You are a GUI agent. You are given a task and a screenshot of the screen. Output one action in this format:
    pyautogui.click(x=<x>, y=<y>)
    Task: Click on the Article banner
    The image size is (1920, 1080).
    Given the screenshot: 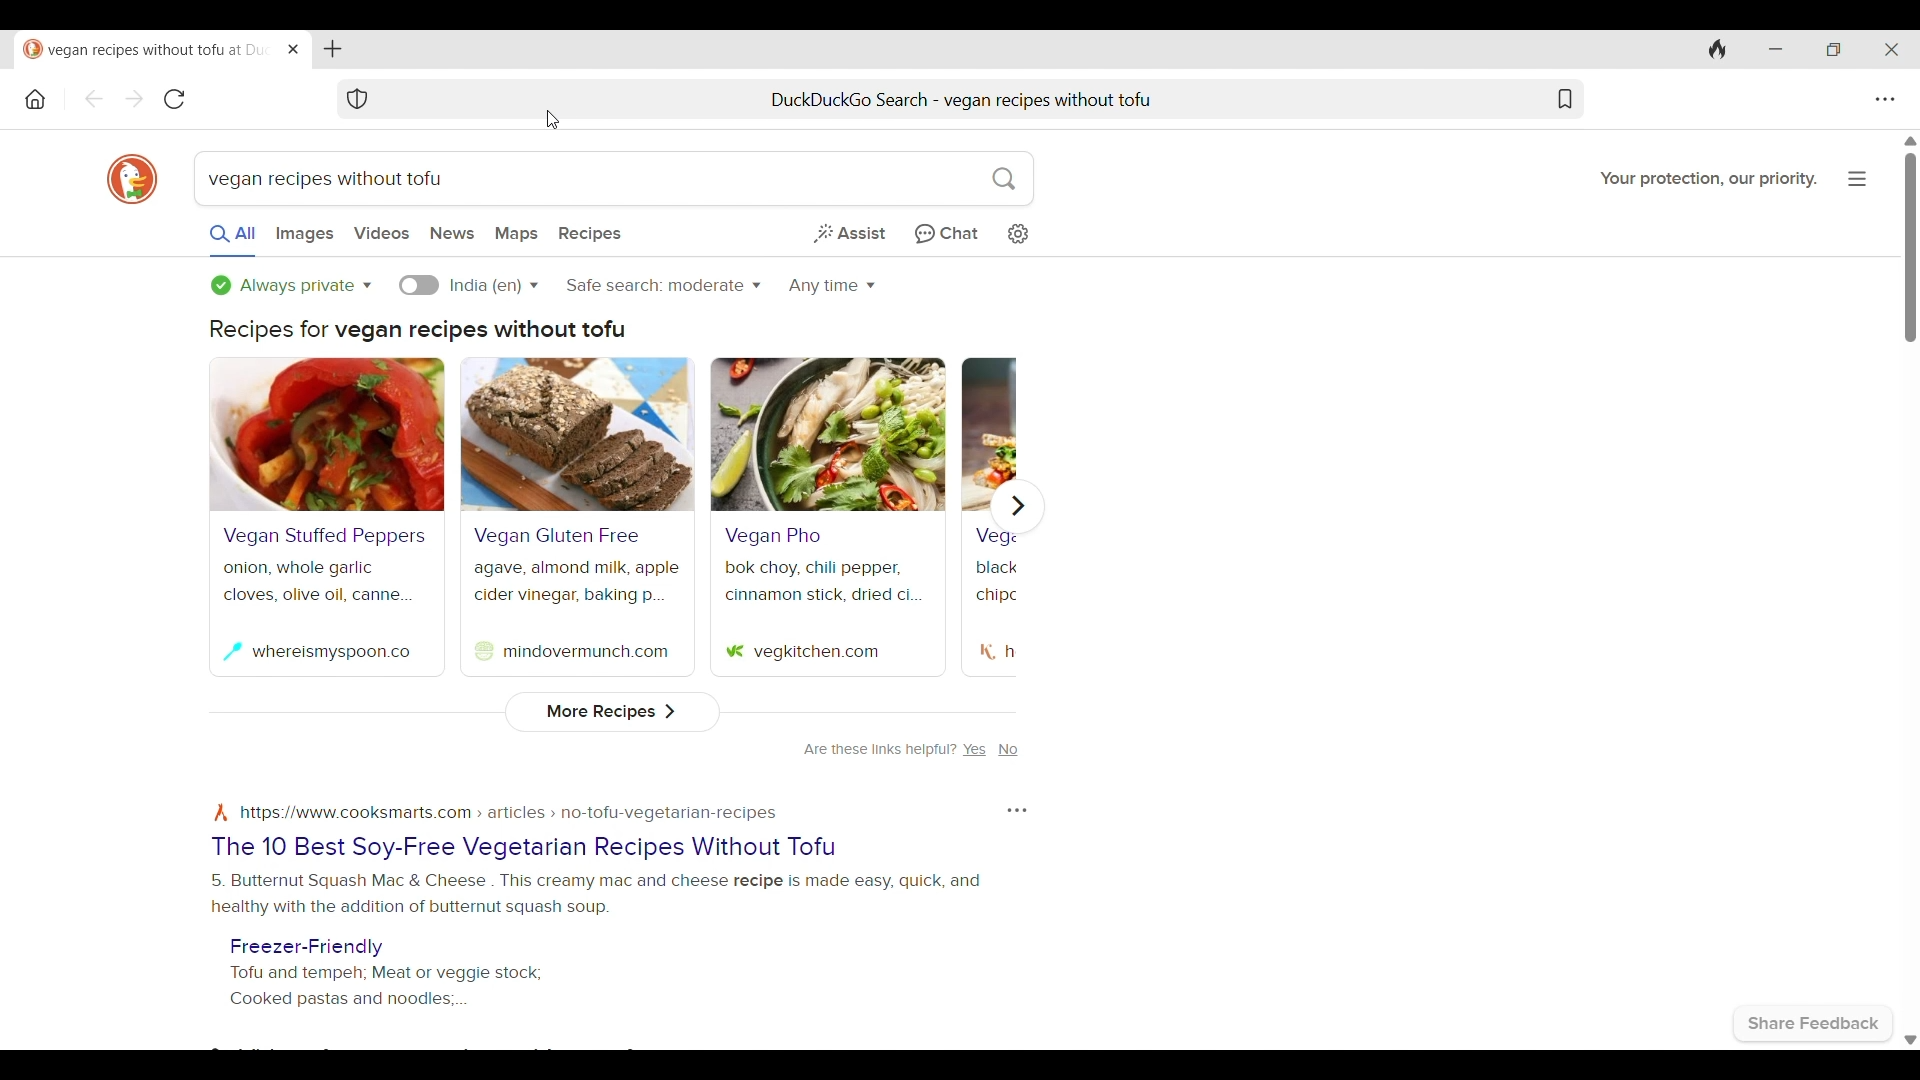 What is the action you would take?
    pyautogui.click(x=829, y=435)
    